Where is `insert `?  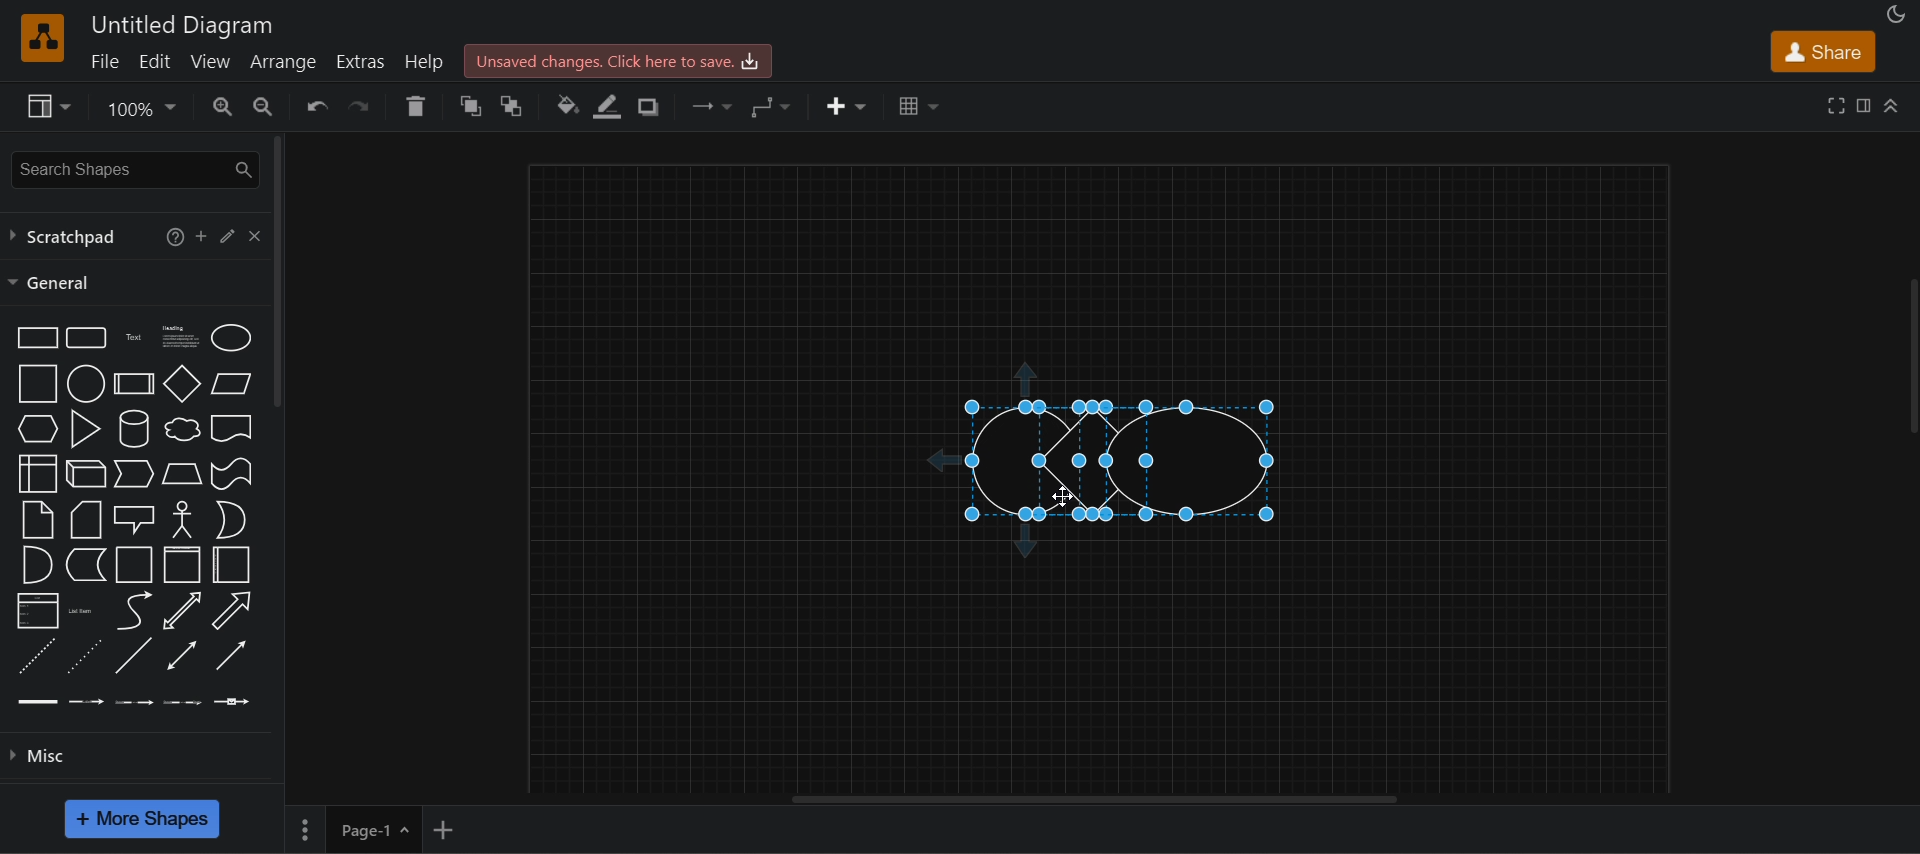
insert  is located at coordinates (847, 107).